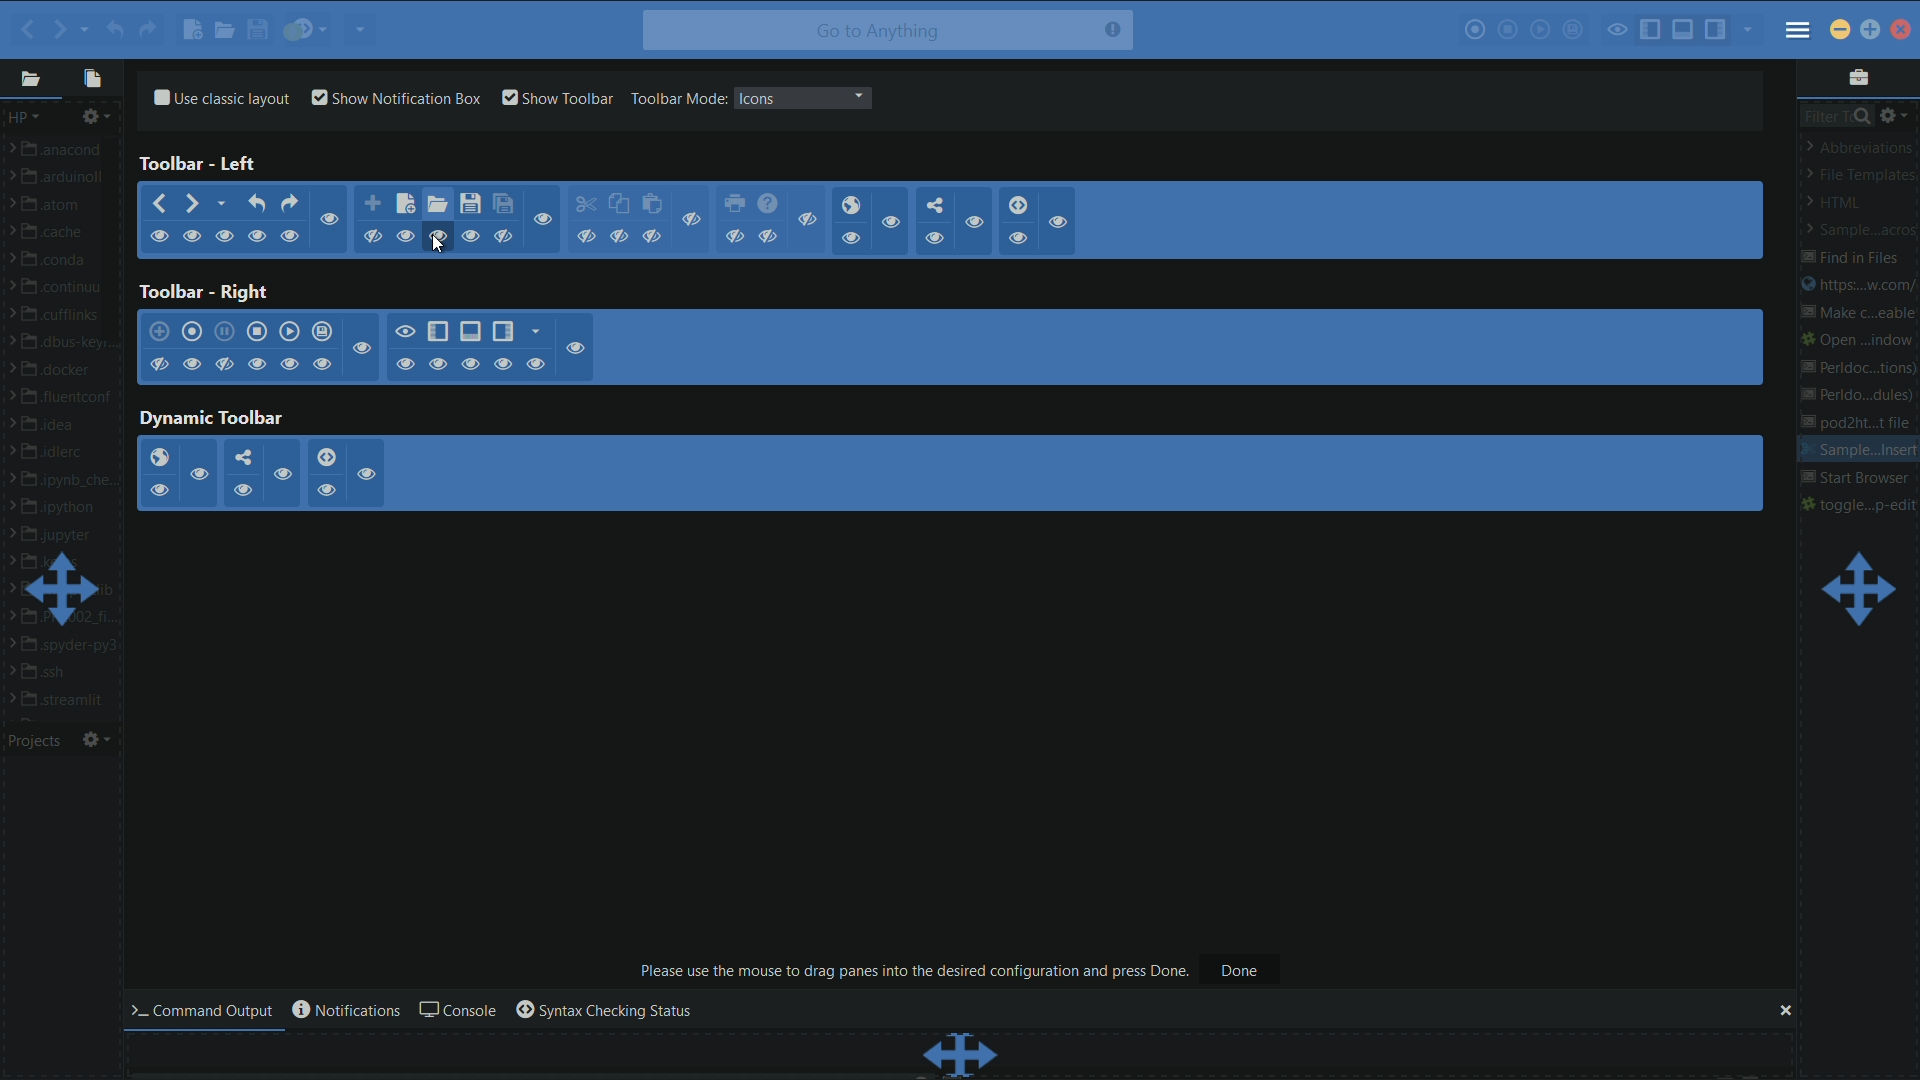 This screenshot has width=1920, height=1080. Describe the element at coordinates (256, 363) in the screenshot. I see `hide/show` at that location.